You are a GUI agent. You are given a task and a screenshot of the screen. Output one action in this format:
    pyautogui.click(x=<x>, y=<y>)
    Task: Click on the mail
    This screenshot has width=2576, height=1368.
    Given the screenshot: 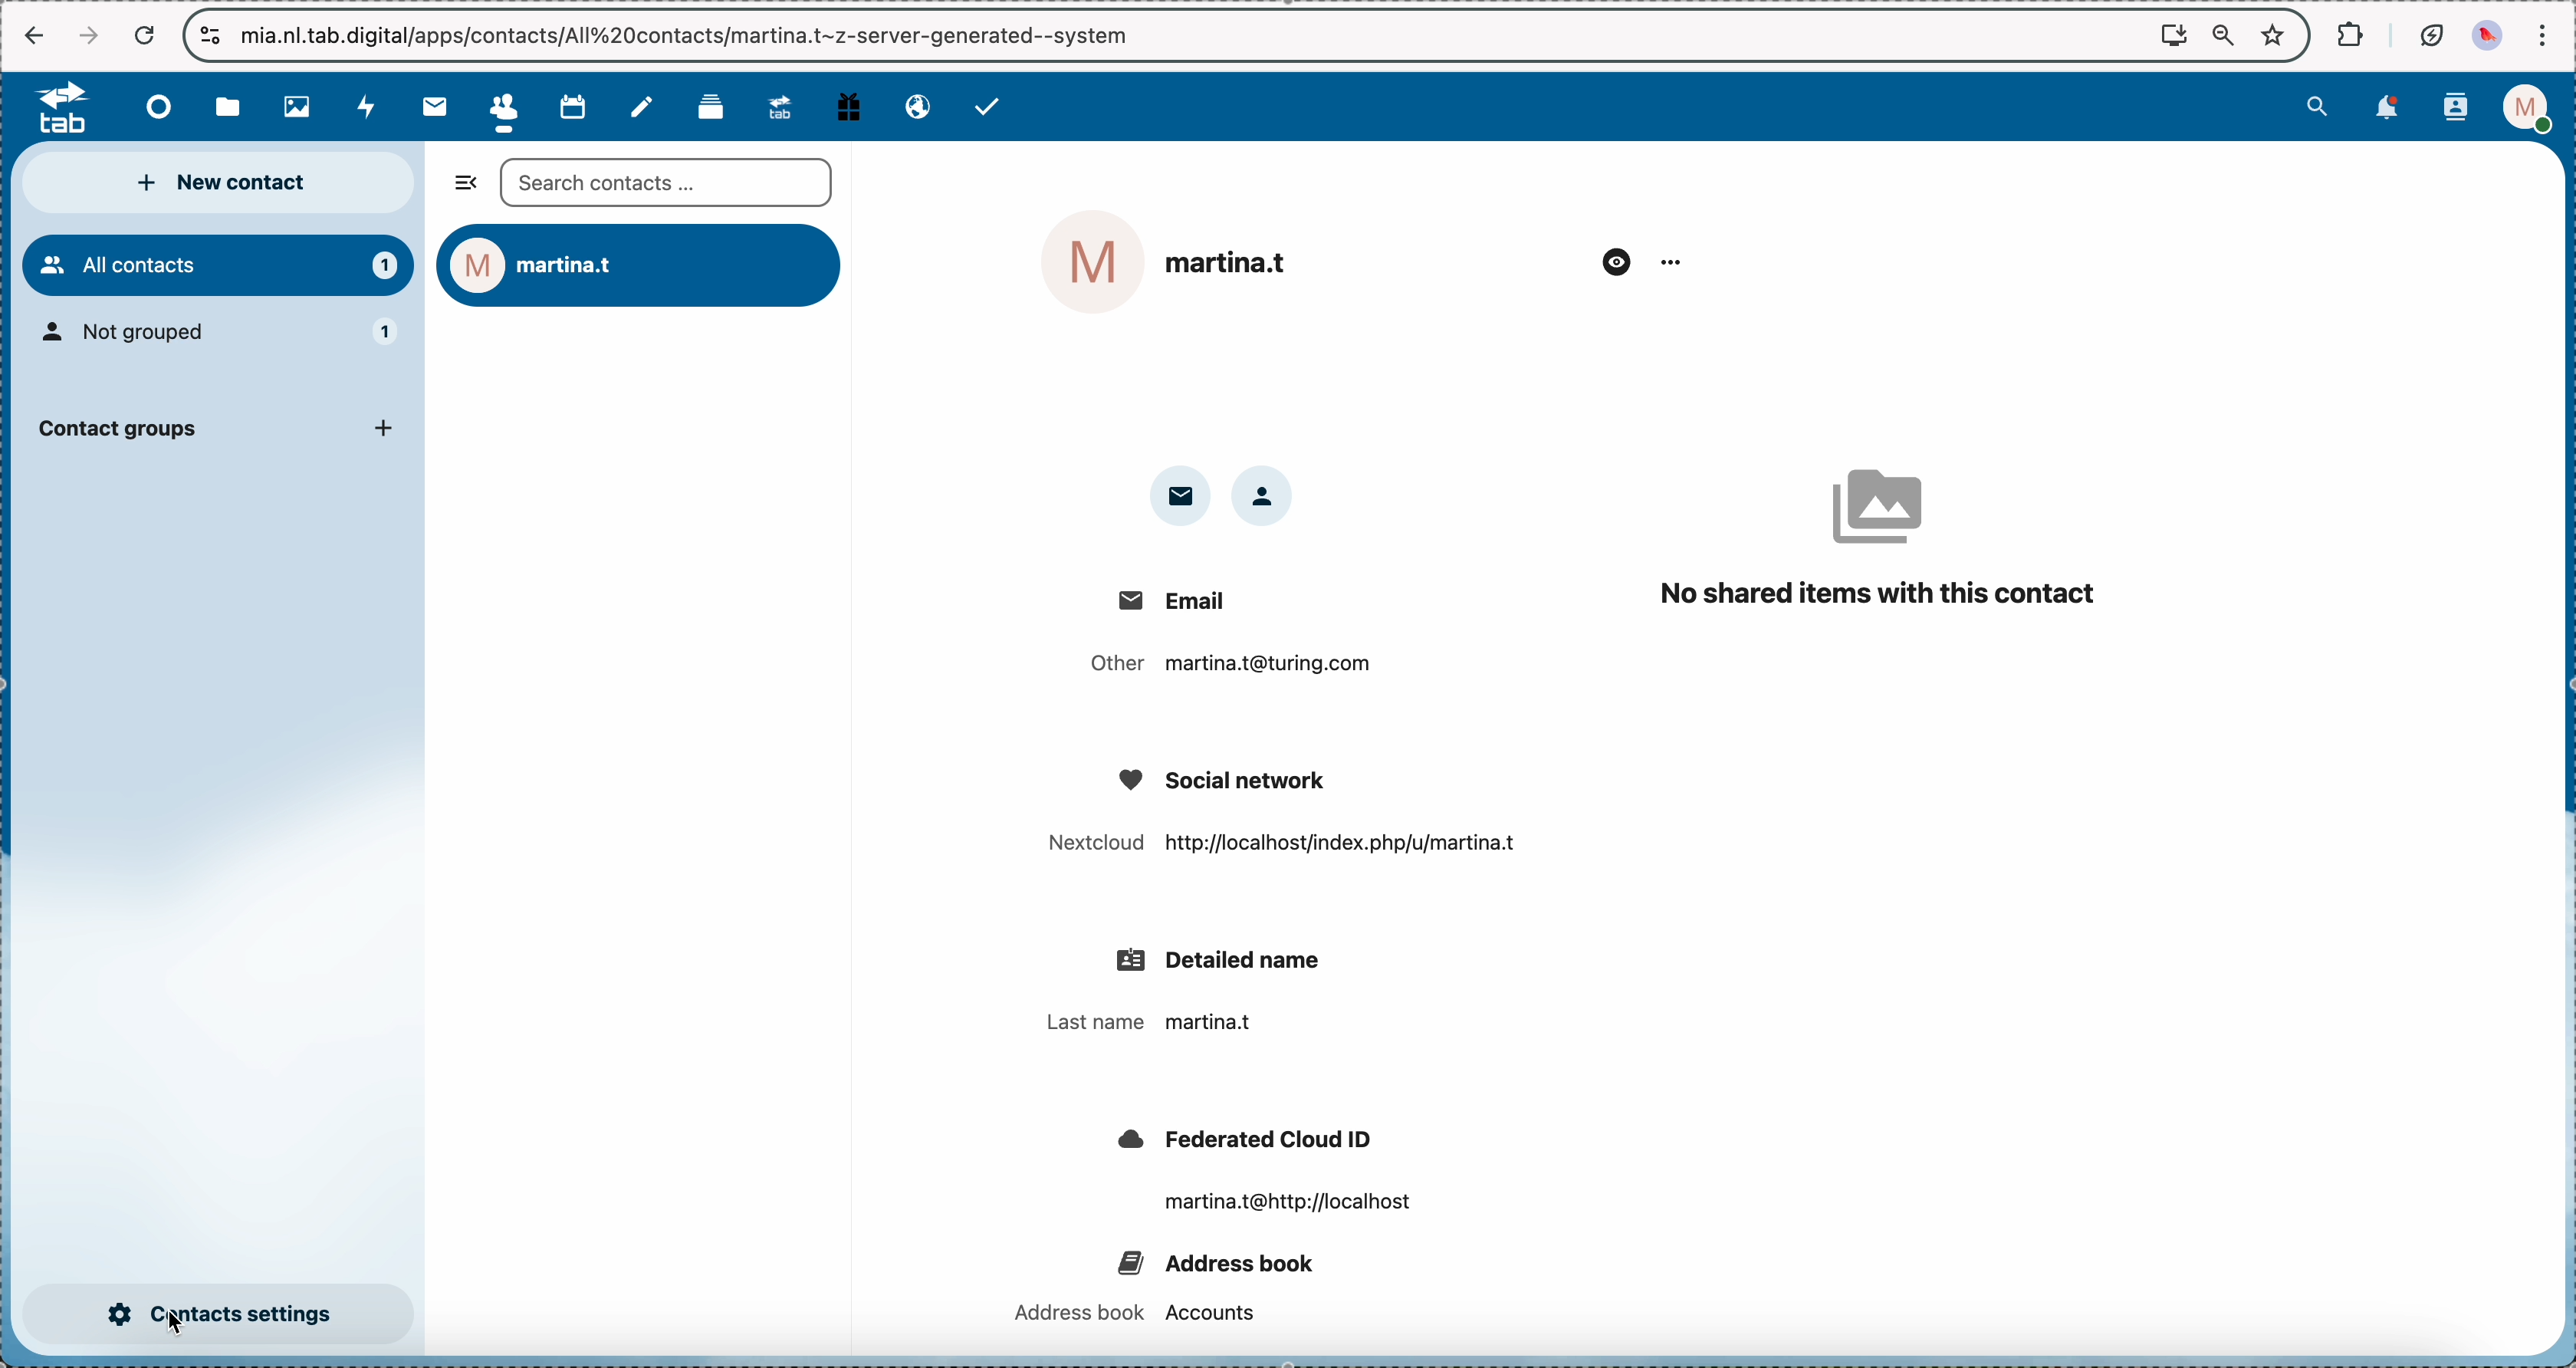 What is the action you would take?
    pyautogui.click(x=433, y=107)
    